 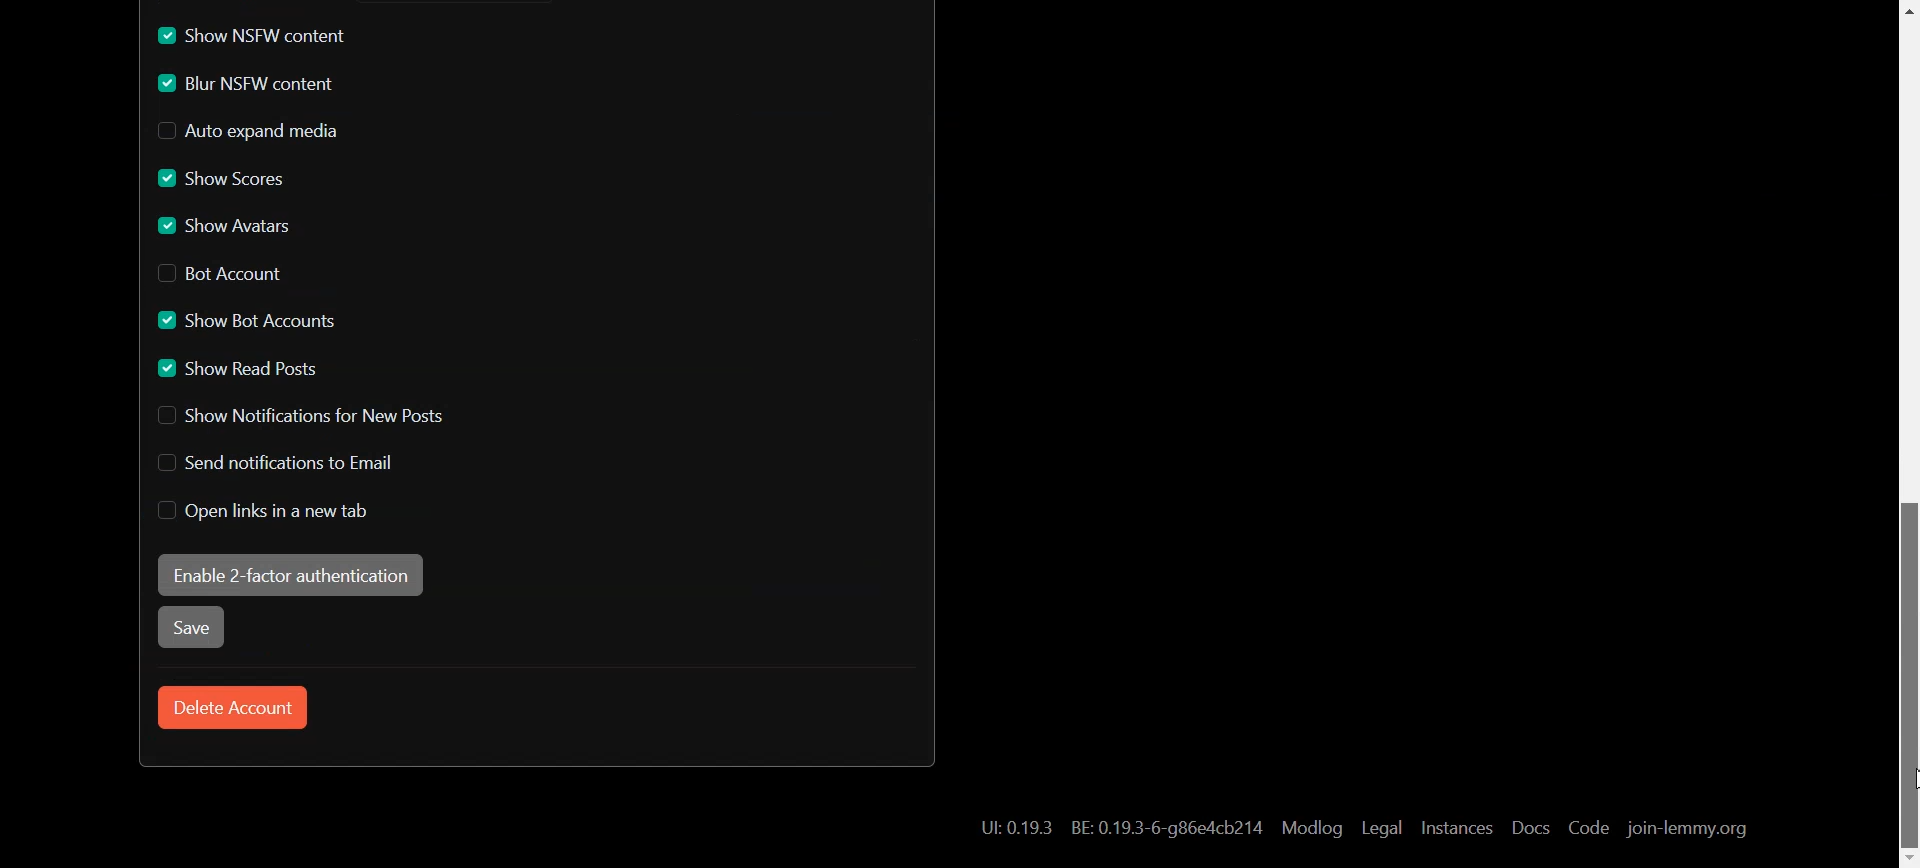 What do you see at coordinates (249, 367) in the screenshot?
I see `Enable Show read Posts` at bounding box center [249, 367].